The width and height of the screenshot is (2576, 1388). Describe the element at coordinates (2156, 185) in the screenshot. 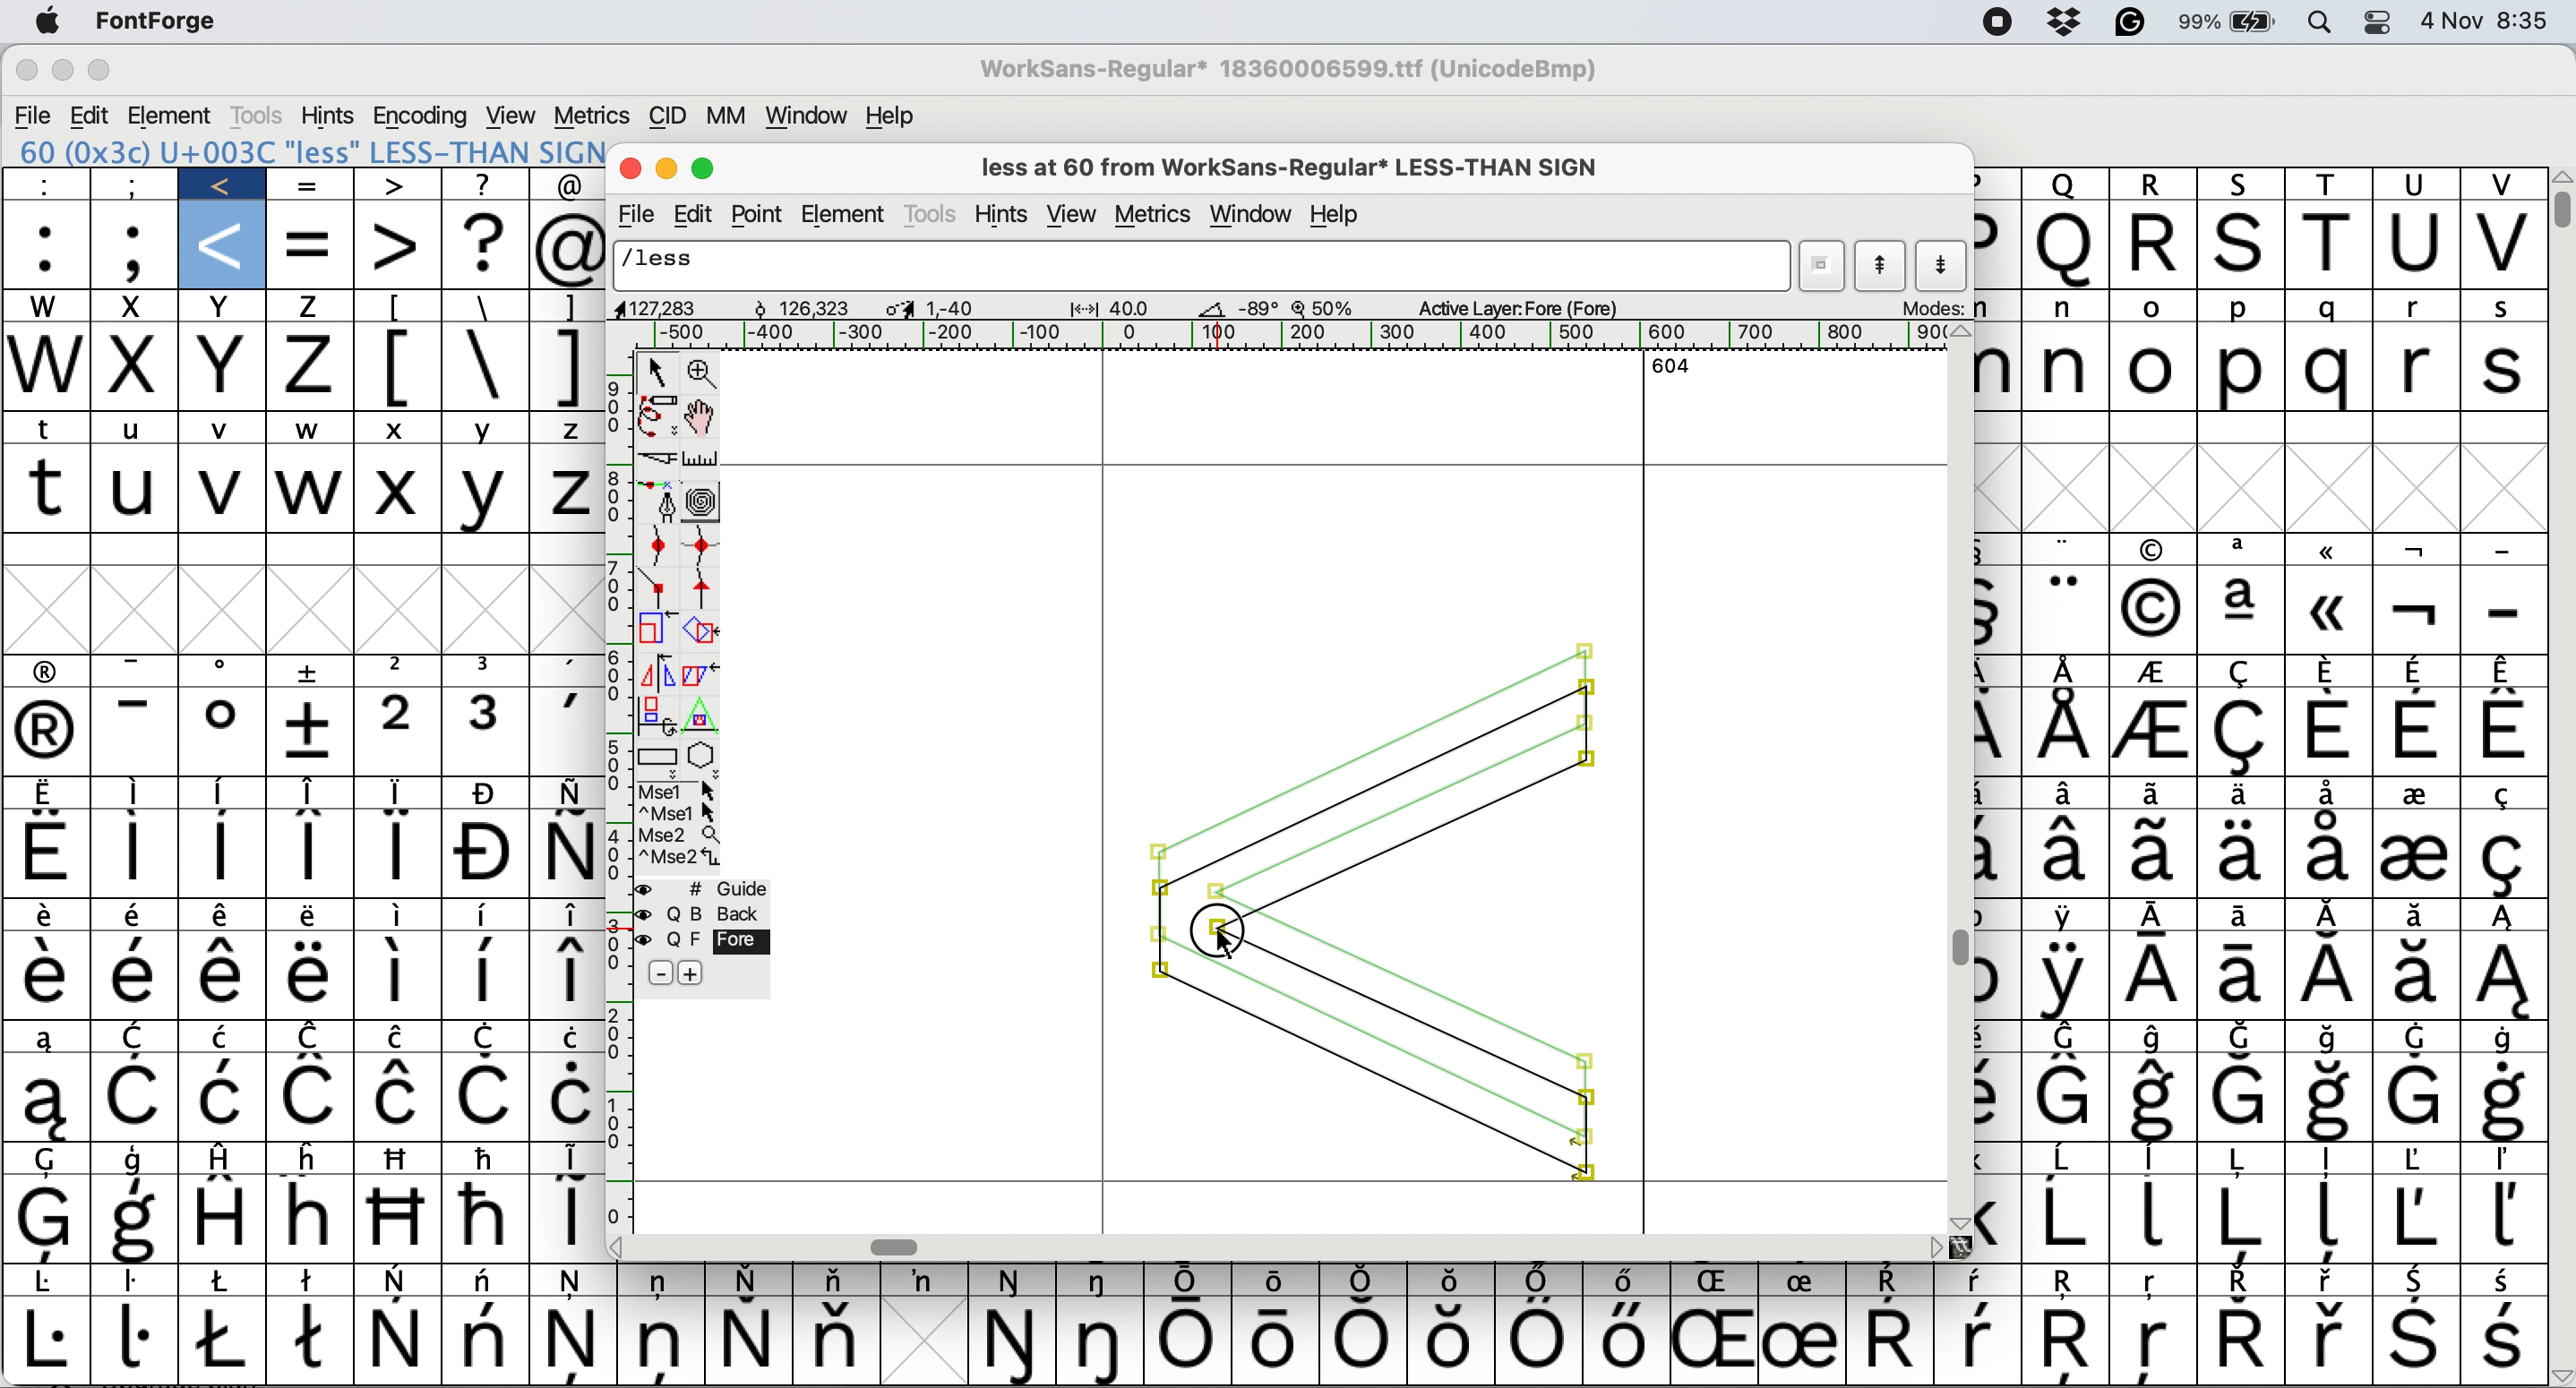

I see `r` at that location.